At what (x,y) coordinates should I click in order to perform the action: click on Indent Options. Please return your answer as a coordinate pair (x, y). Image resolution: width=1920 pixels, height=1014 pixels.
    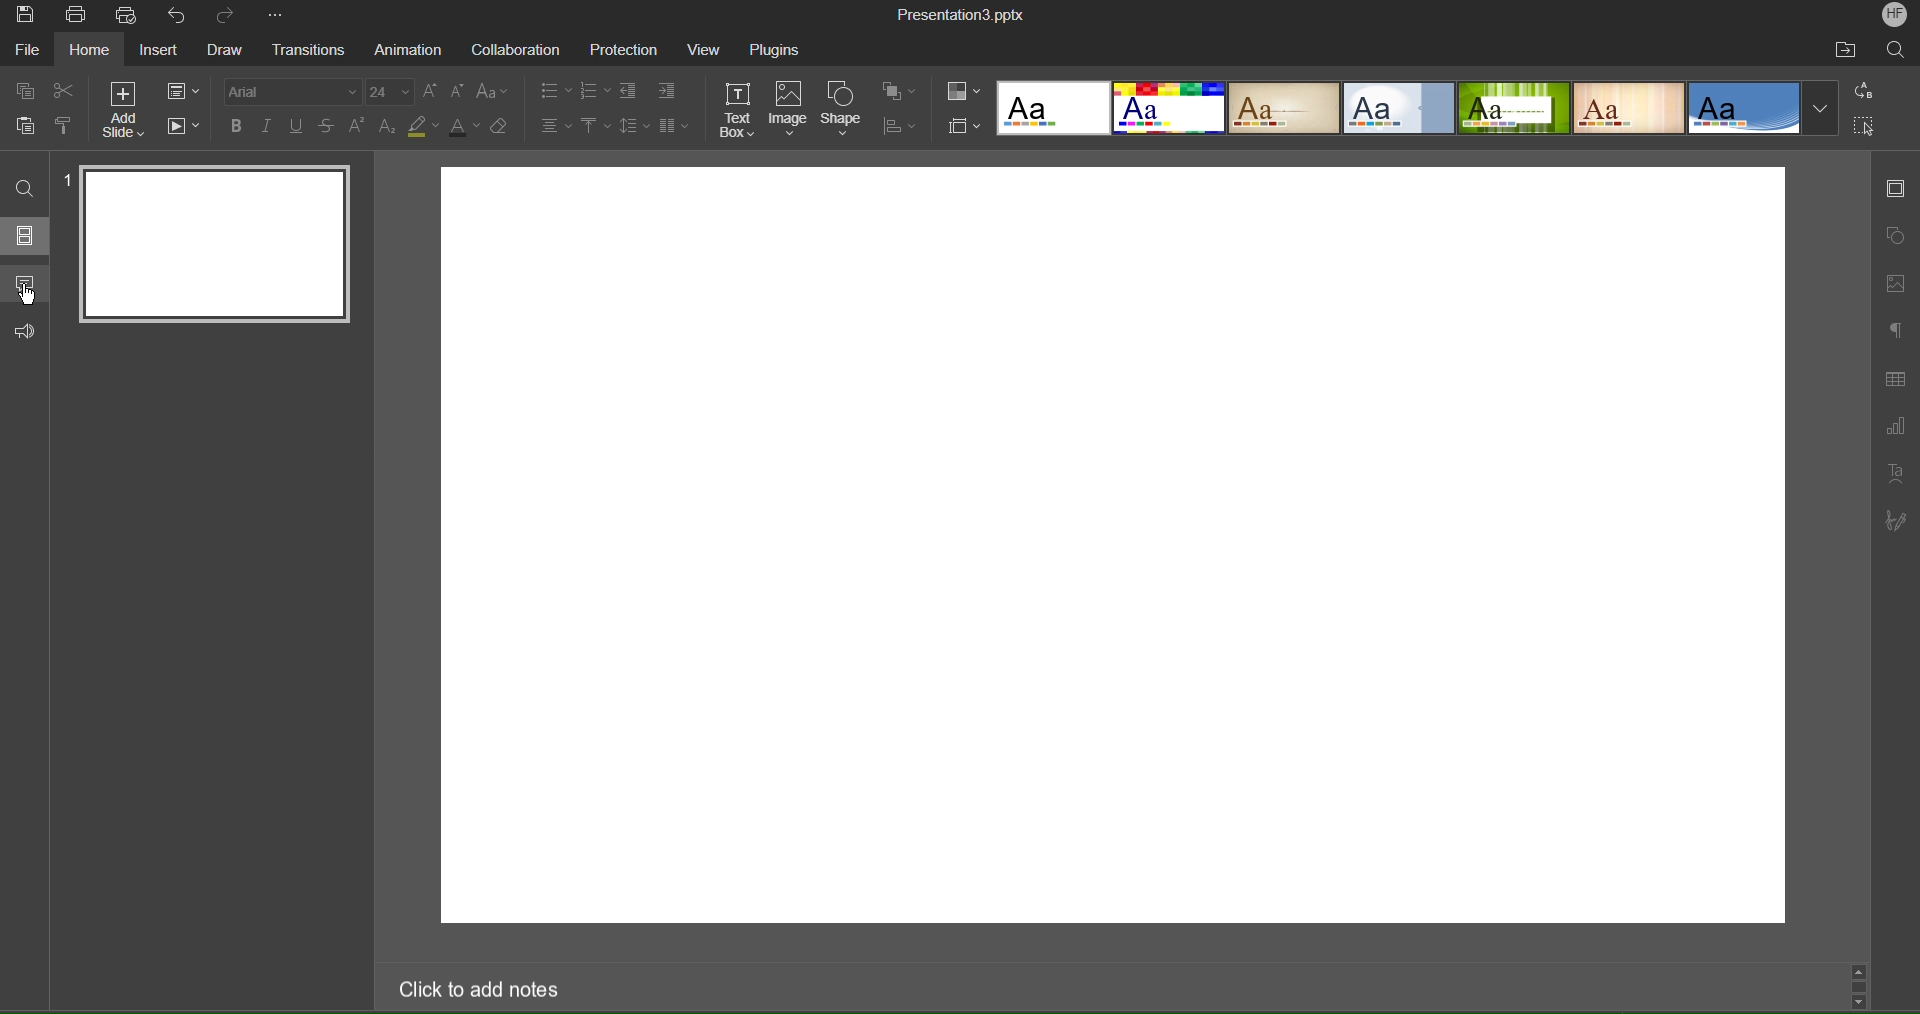
    Looking at the image, I should click on (634, 91).